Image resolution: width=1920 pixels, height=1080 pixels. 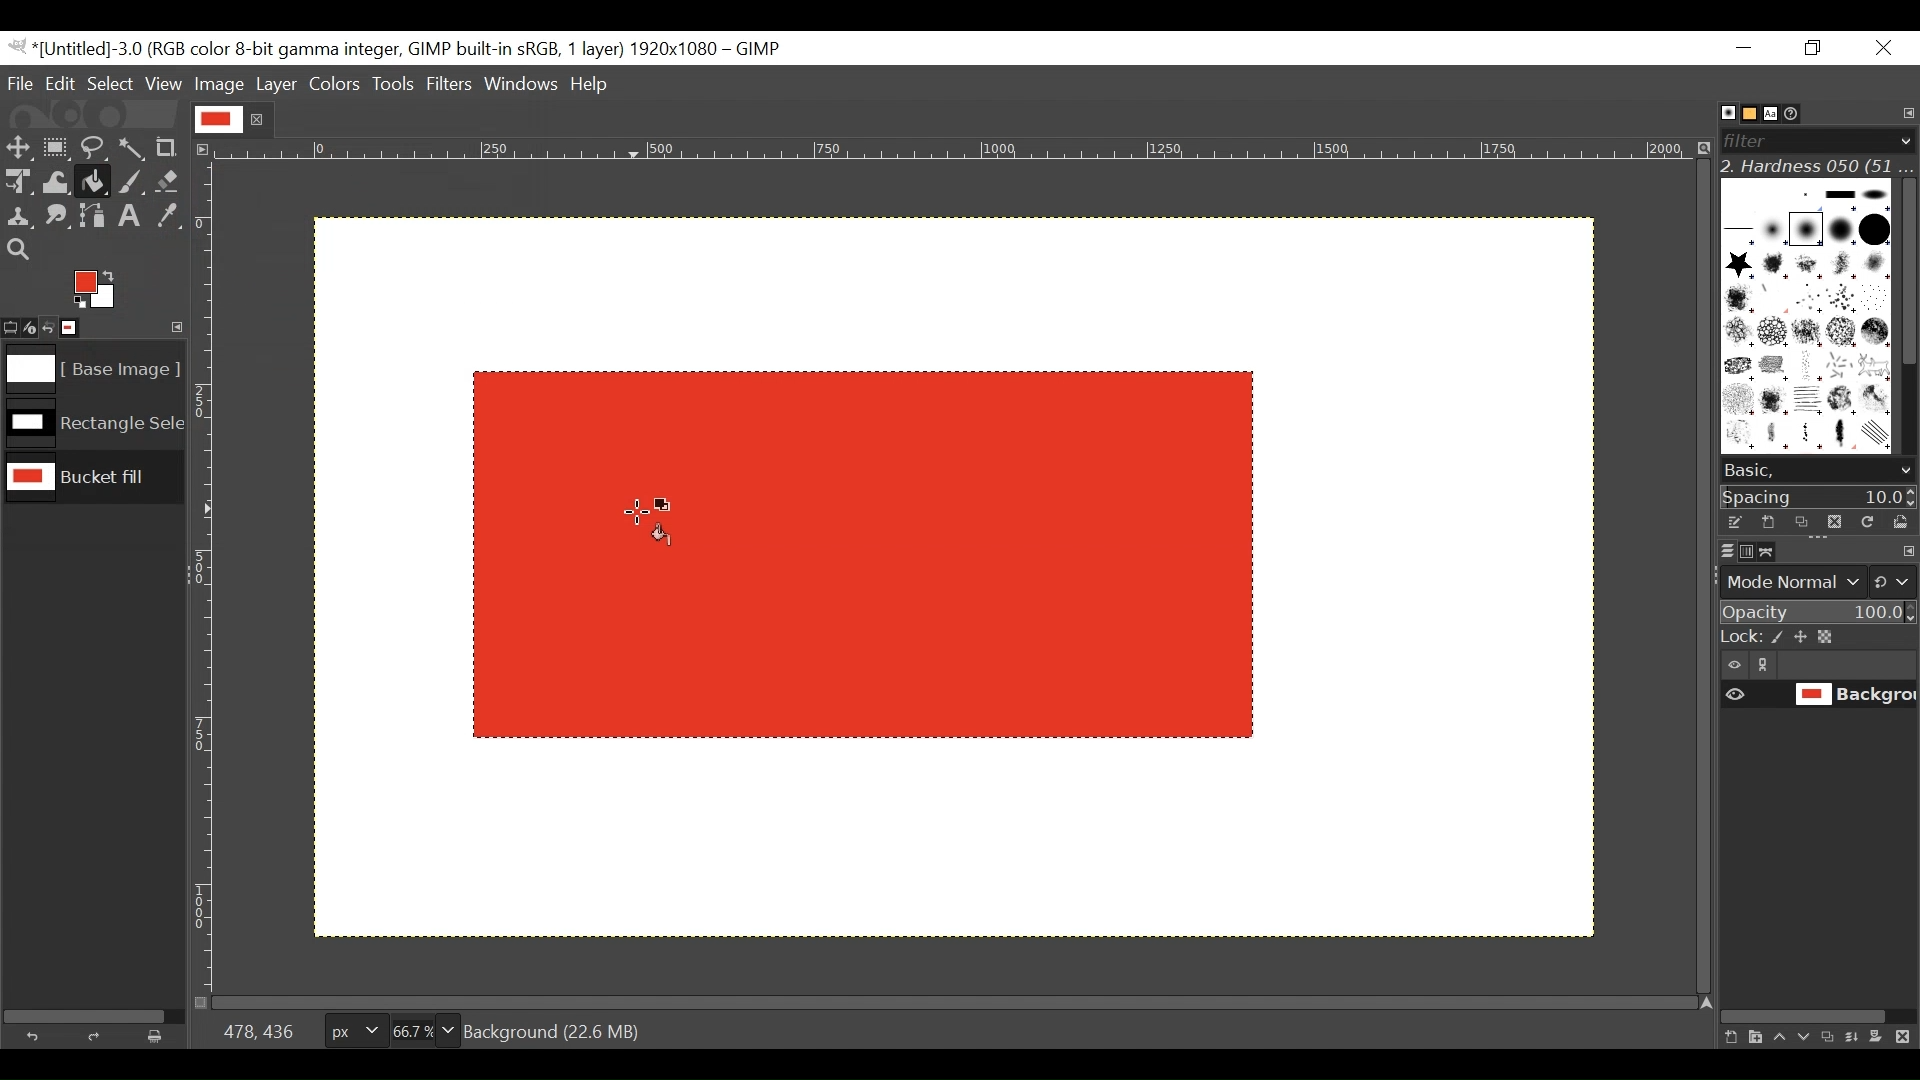 What do you see at coordinates (425, 1028) in the screenshot?
I see `Zoom factor` at bounding box center [425, 1028].